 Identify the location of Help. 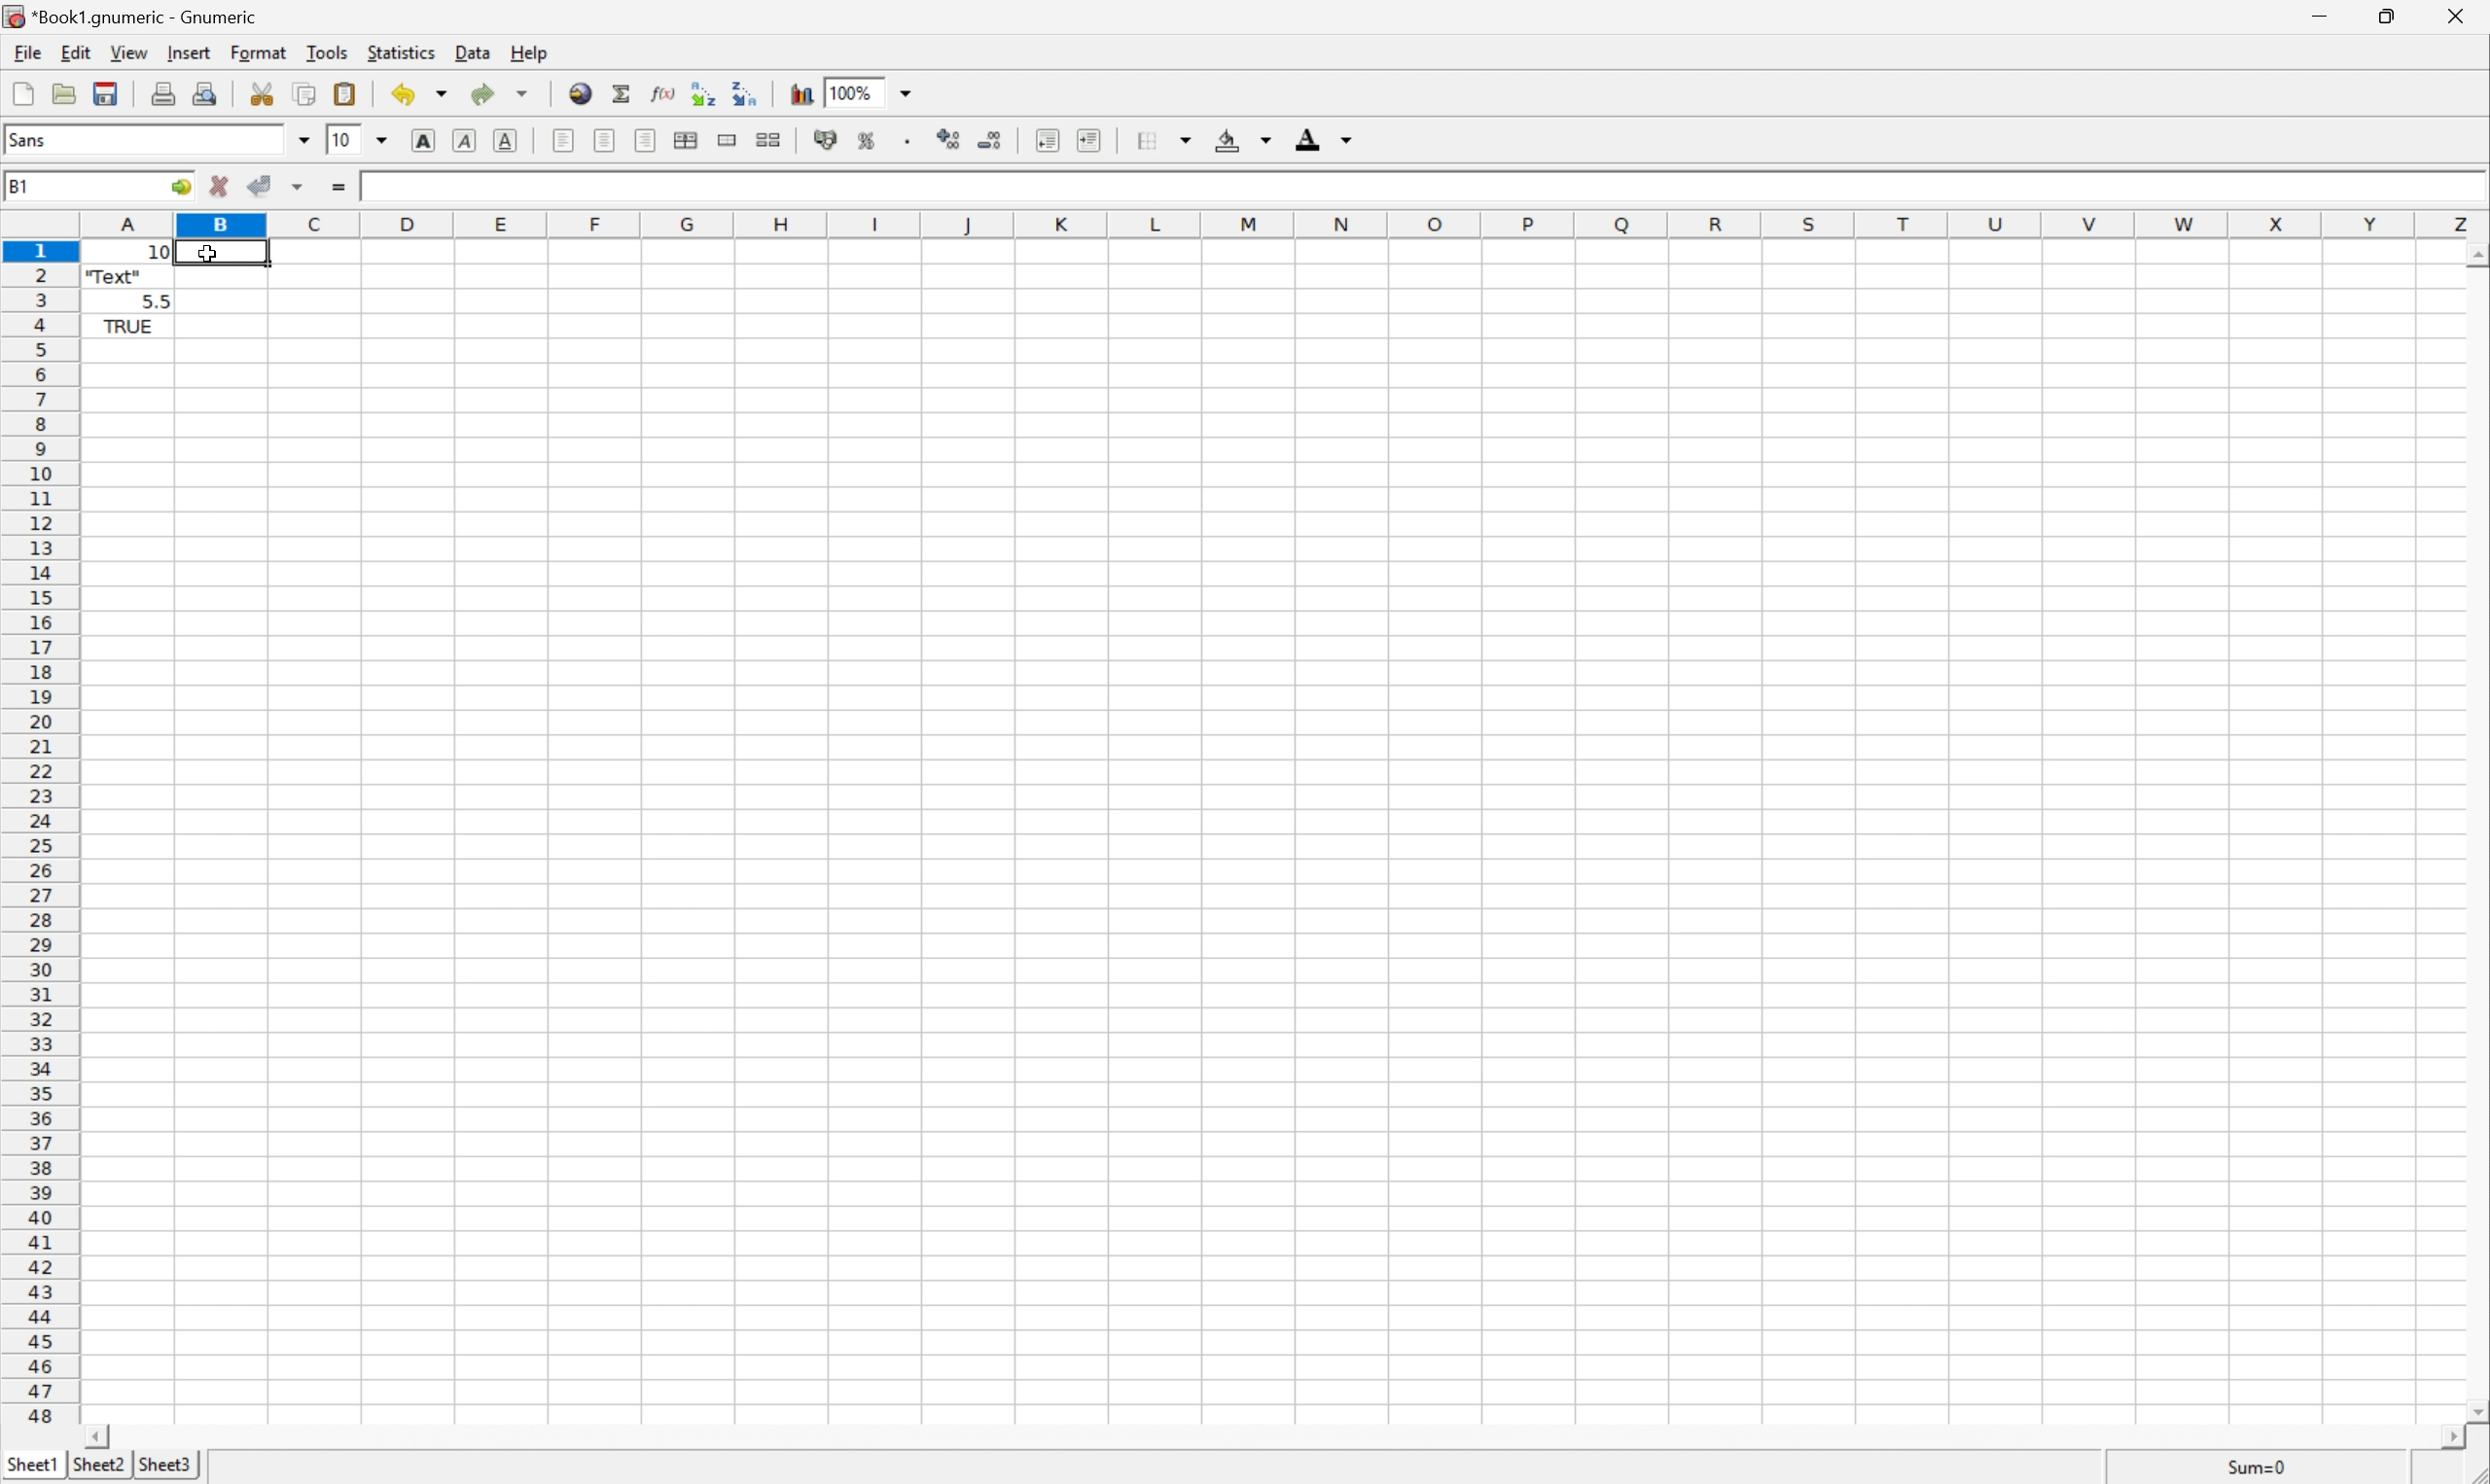
(534, 52).